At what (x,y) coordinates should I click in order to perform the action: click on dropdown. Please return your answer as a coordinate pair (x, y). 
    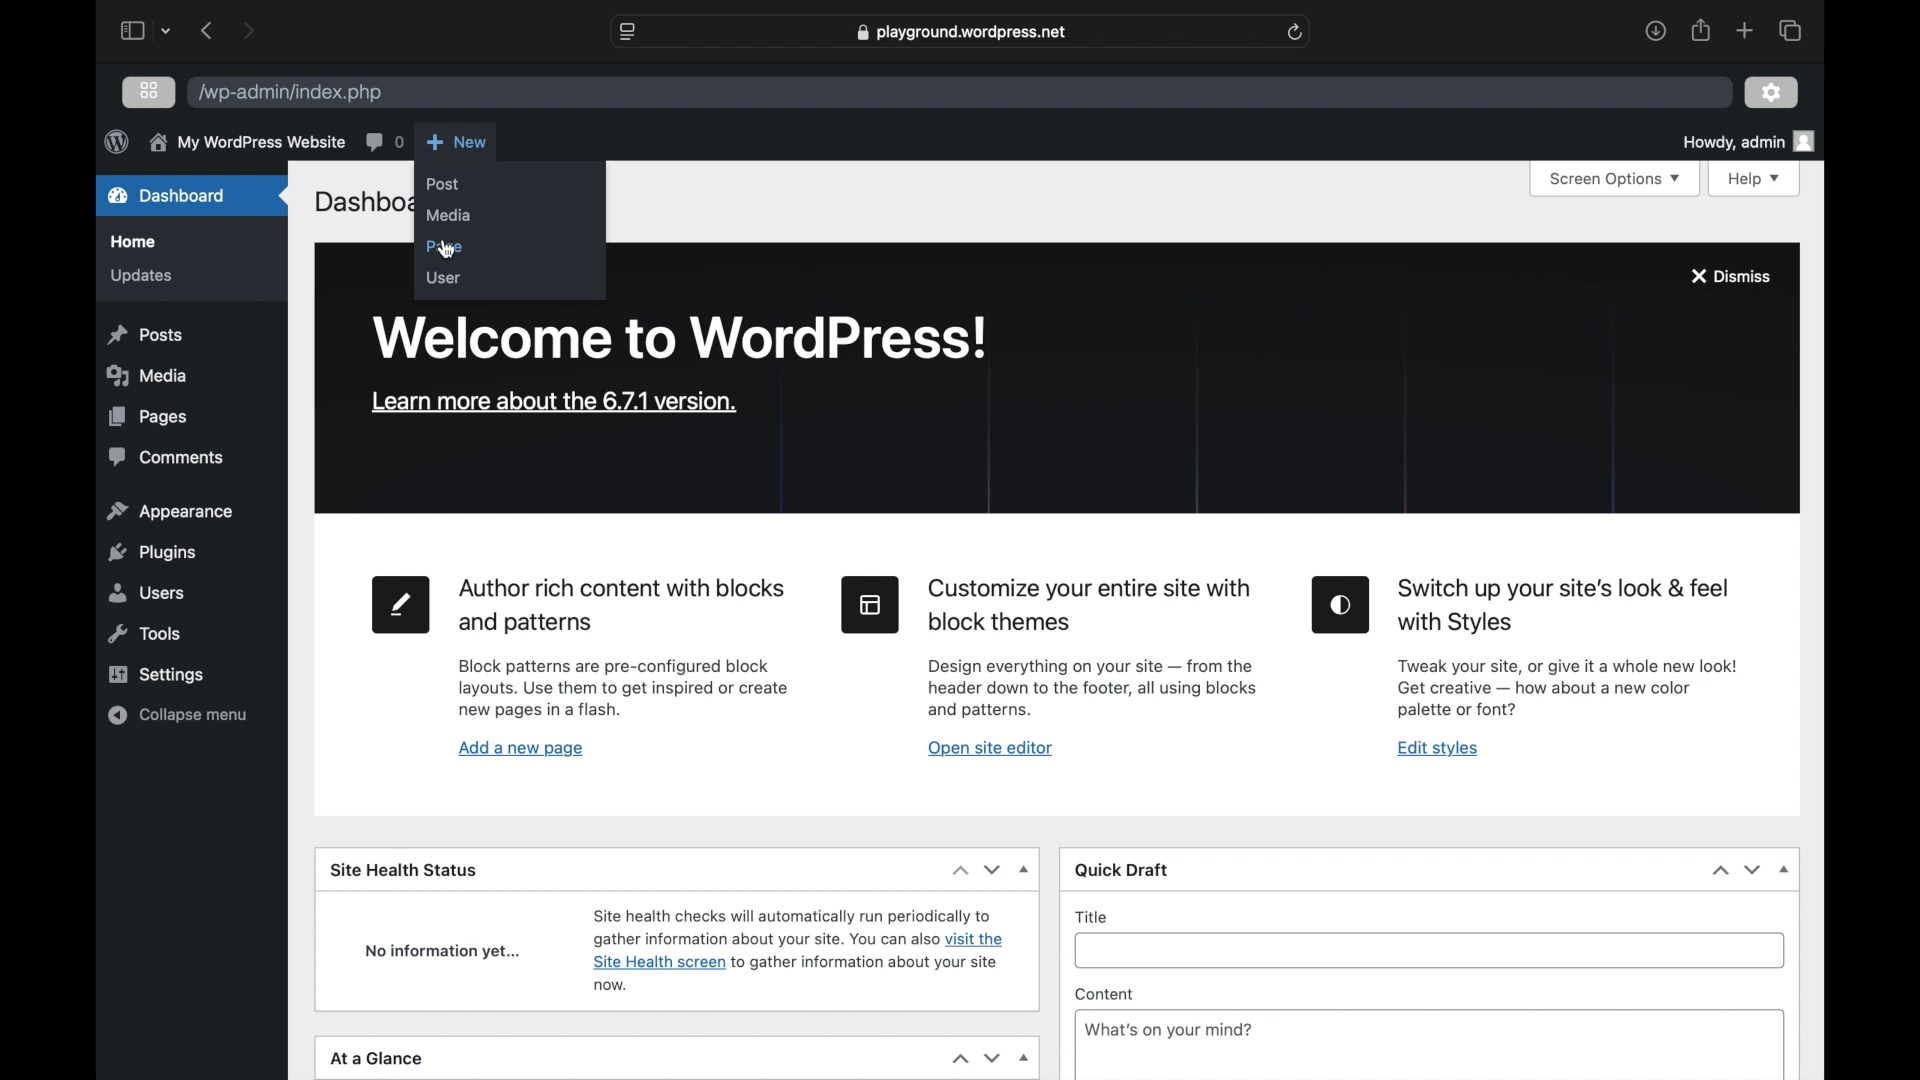
    Looking at the image, I should click on (1026, 1060).